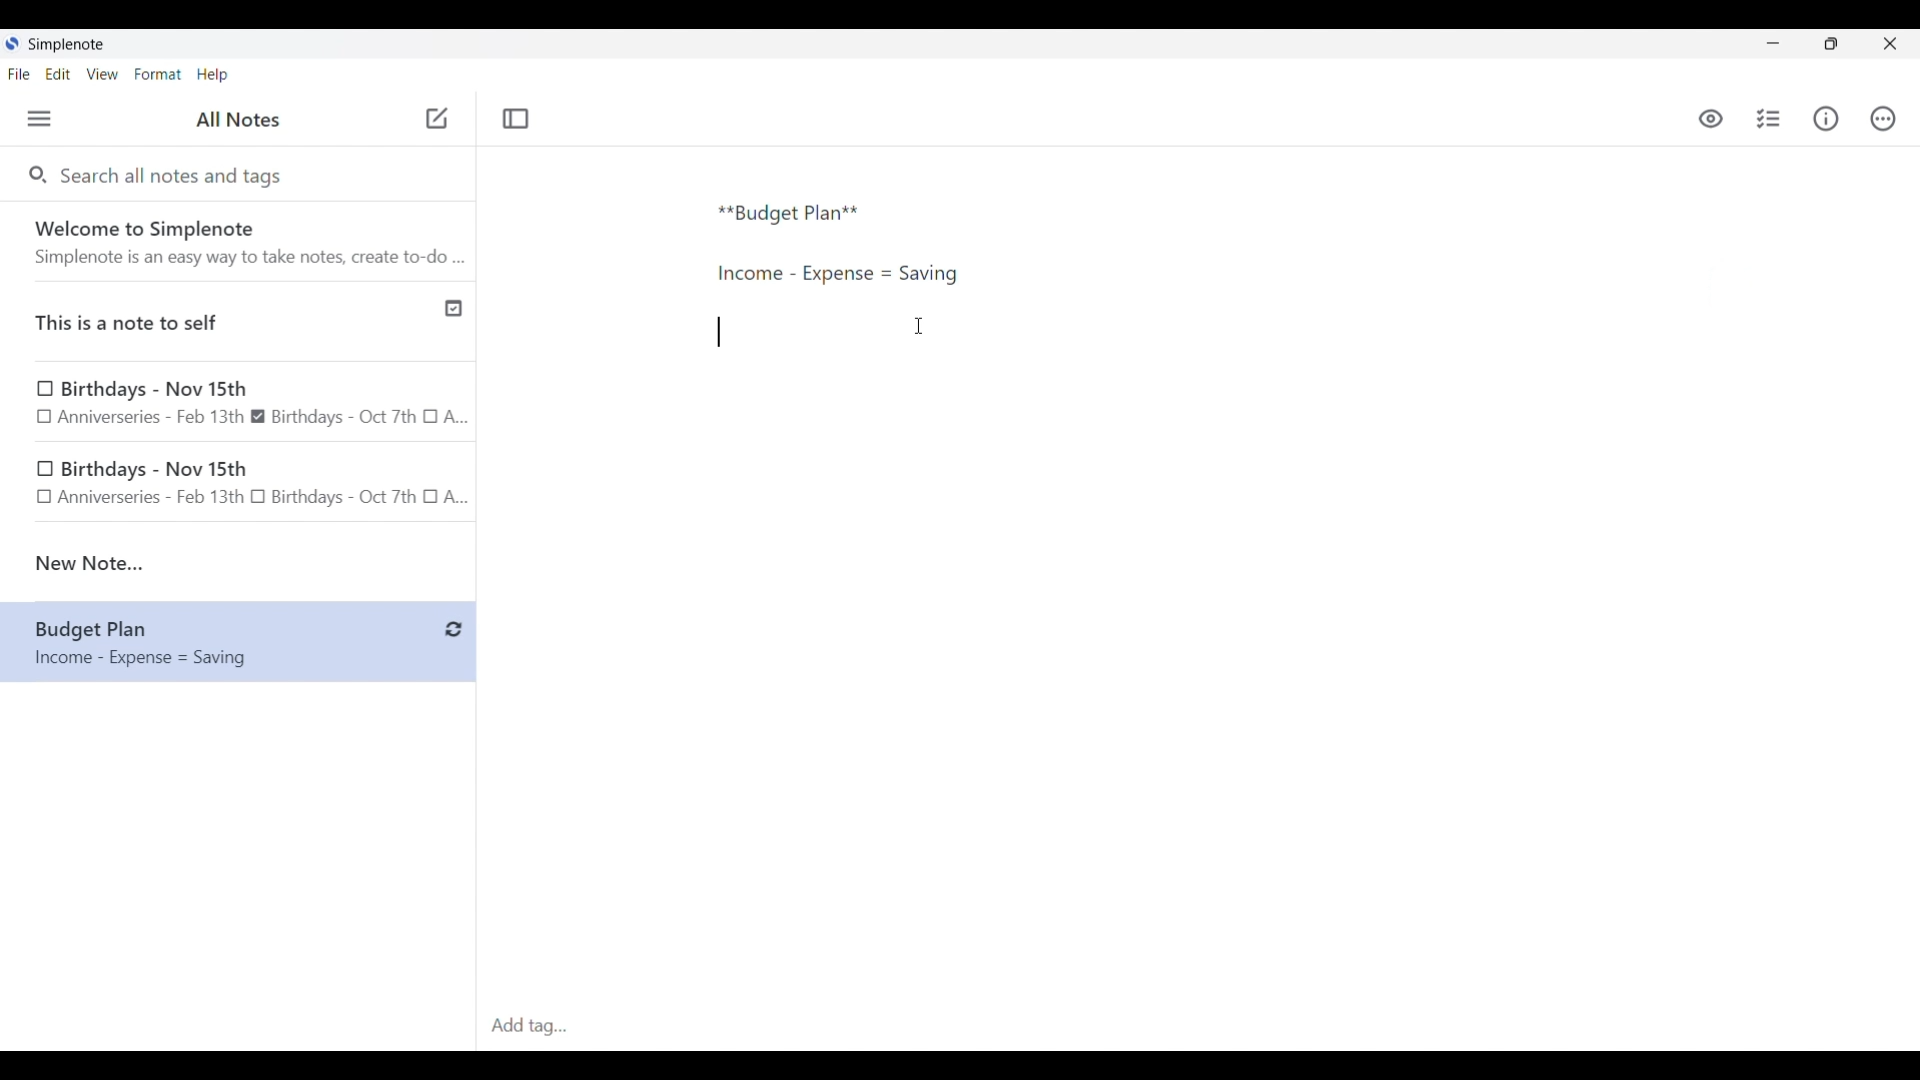 Image resolution: width=1920 pixels, height=1080 pixels. I want to click on Search all notes and tags, so click(176, 174).